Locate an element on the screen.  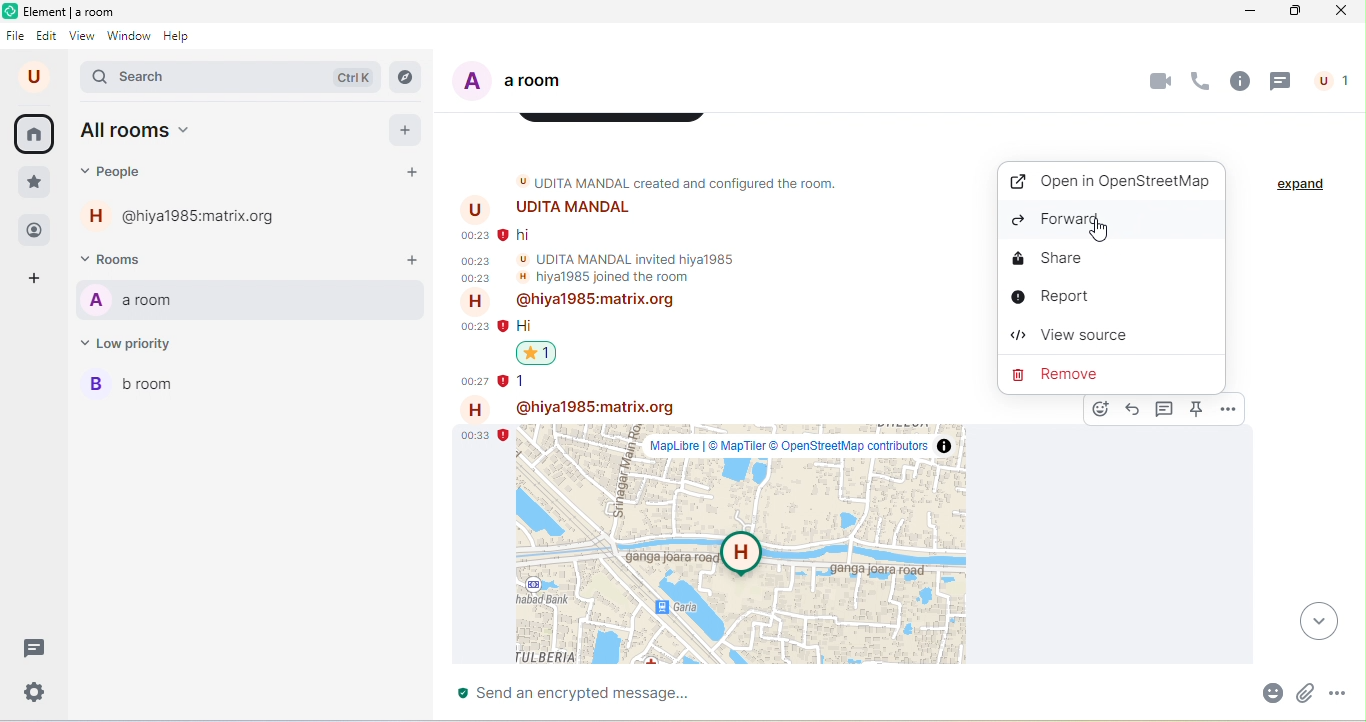
text message: "Hi" is located at coordinates (525, 326).